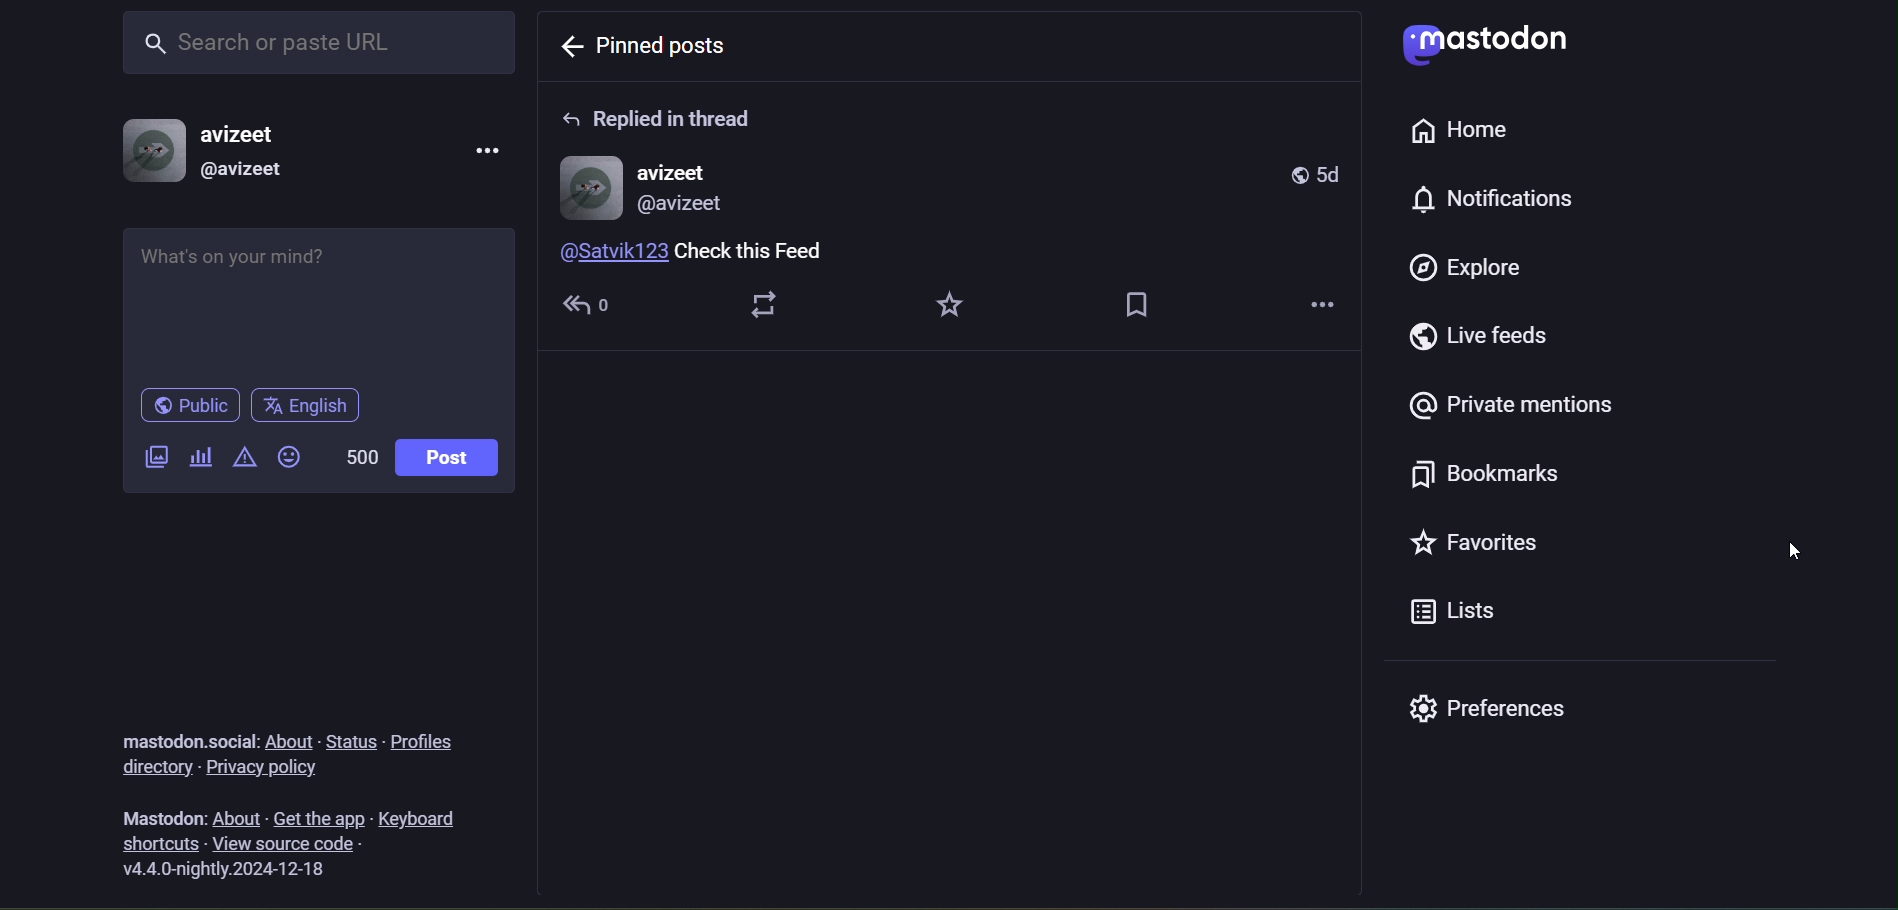 The width and height of the screenshot is (1898, 910). What do you see at coordinates (1466, 270) in the screenshot?
I see `explore` at bounding box center [1466, 270].